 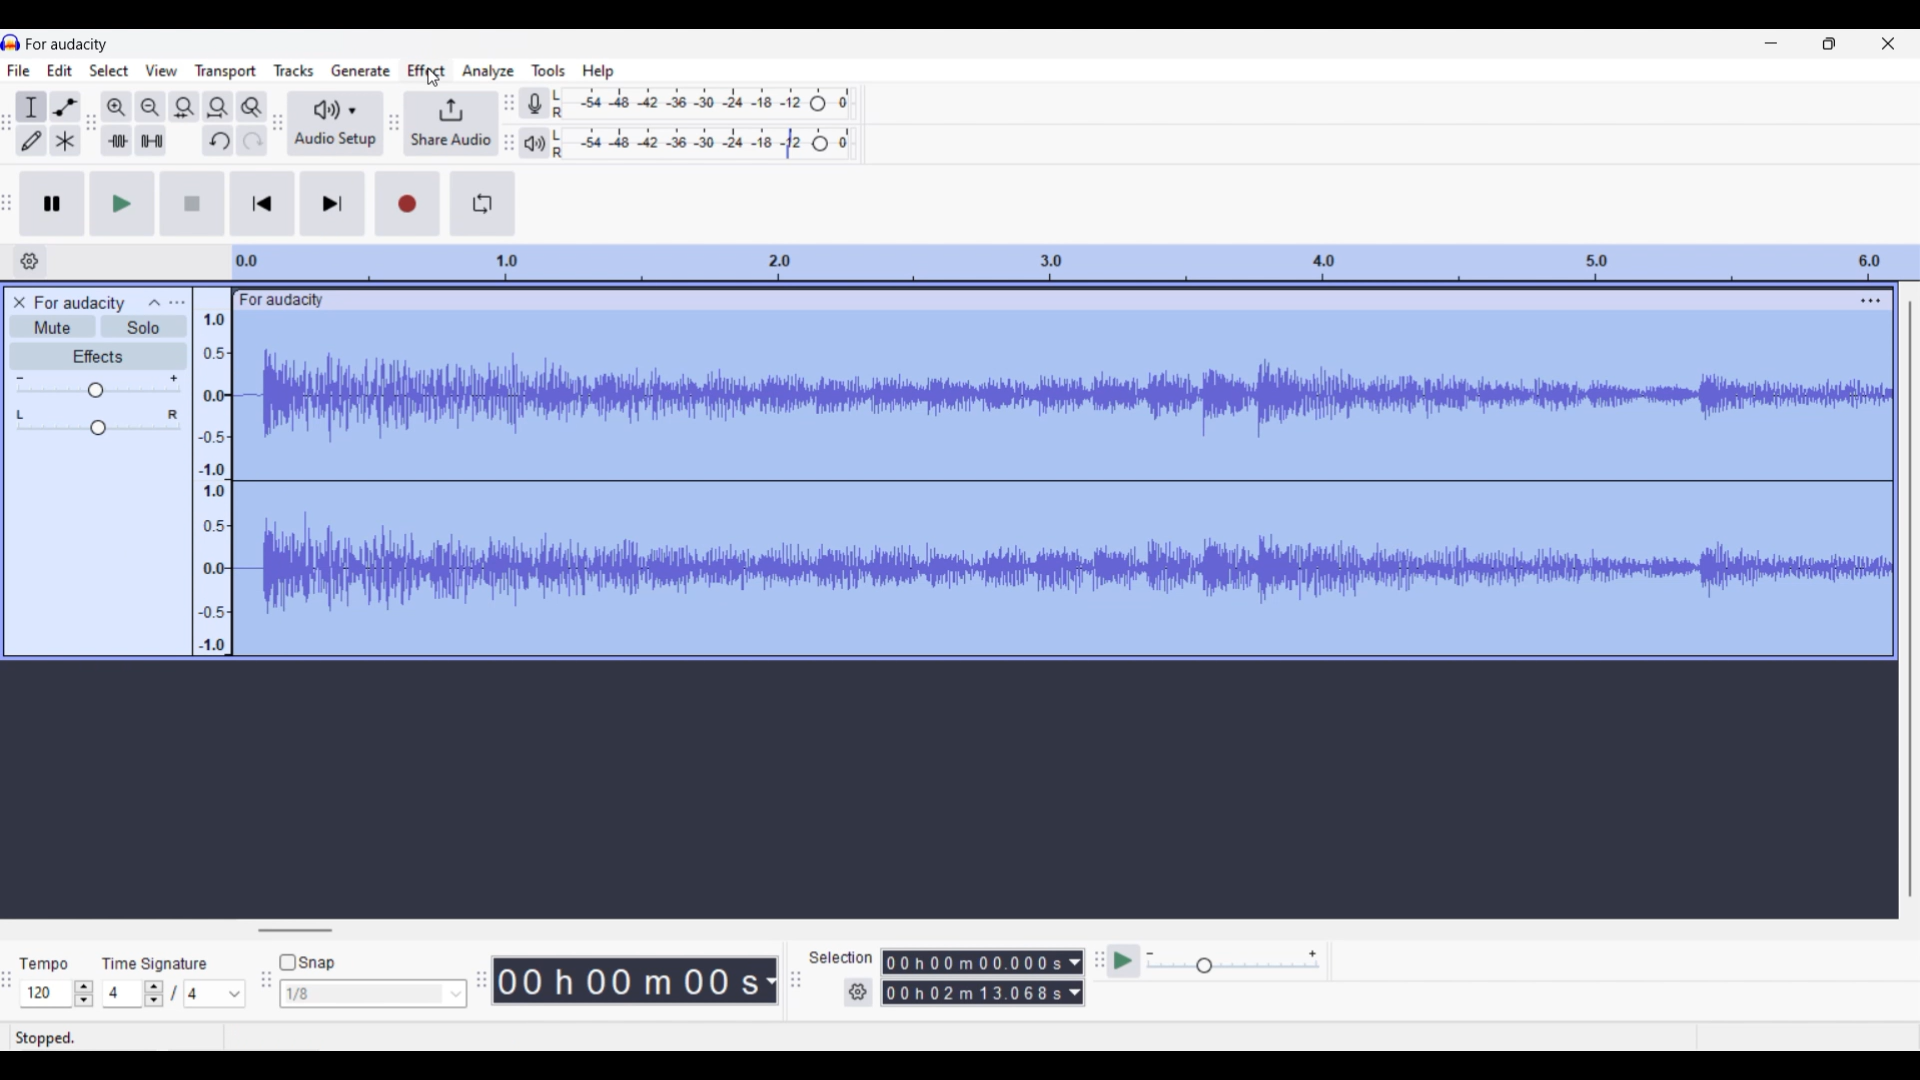 I want to click on Zoom in, so click(x=117, y=107).